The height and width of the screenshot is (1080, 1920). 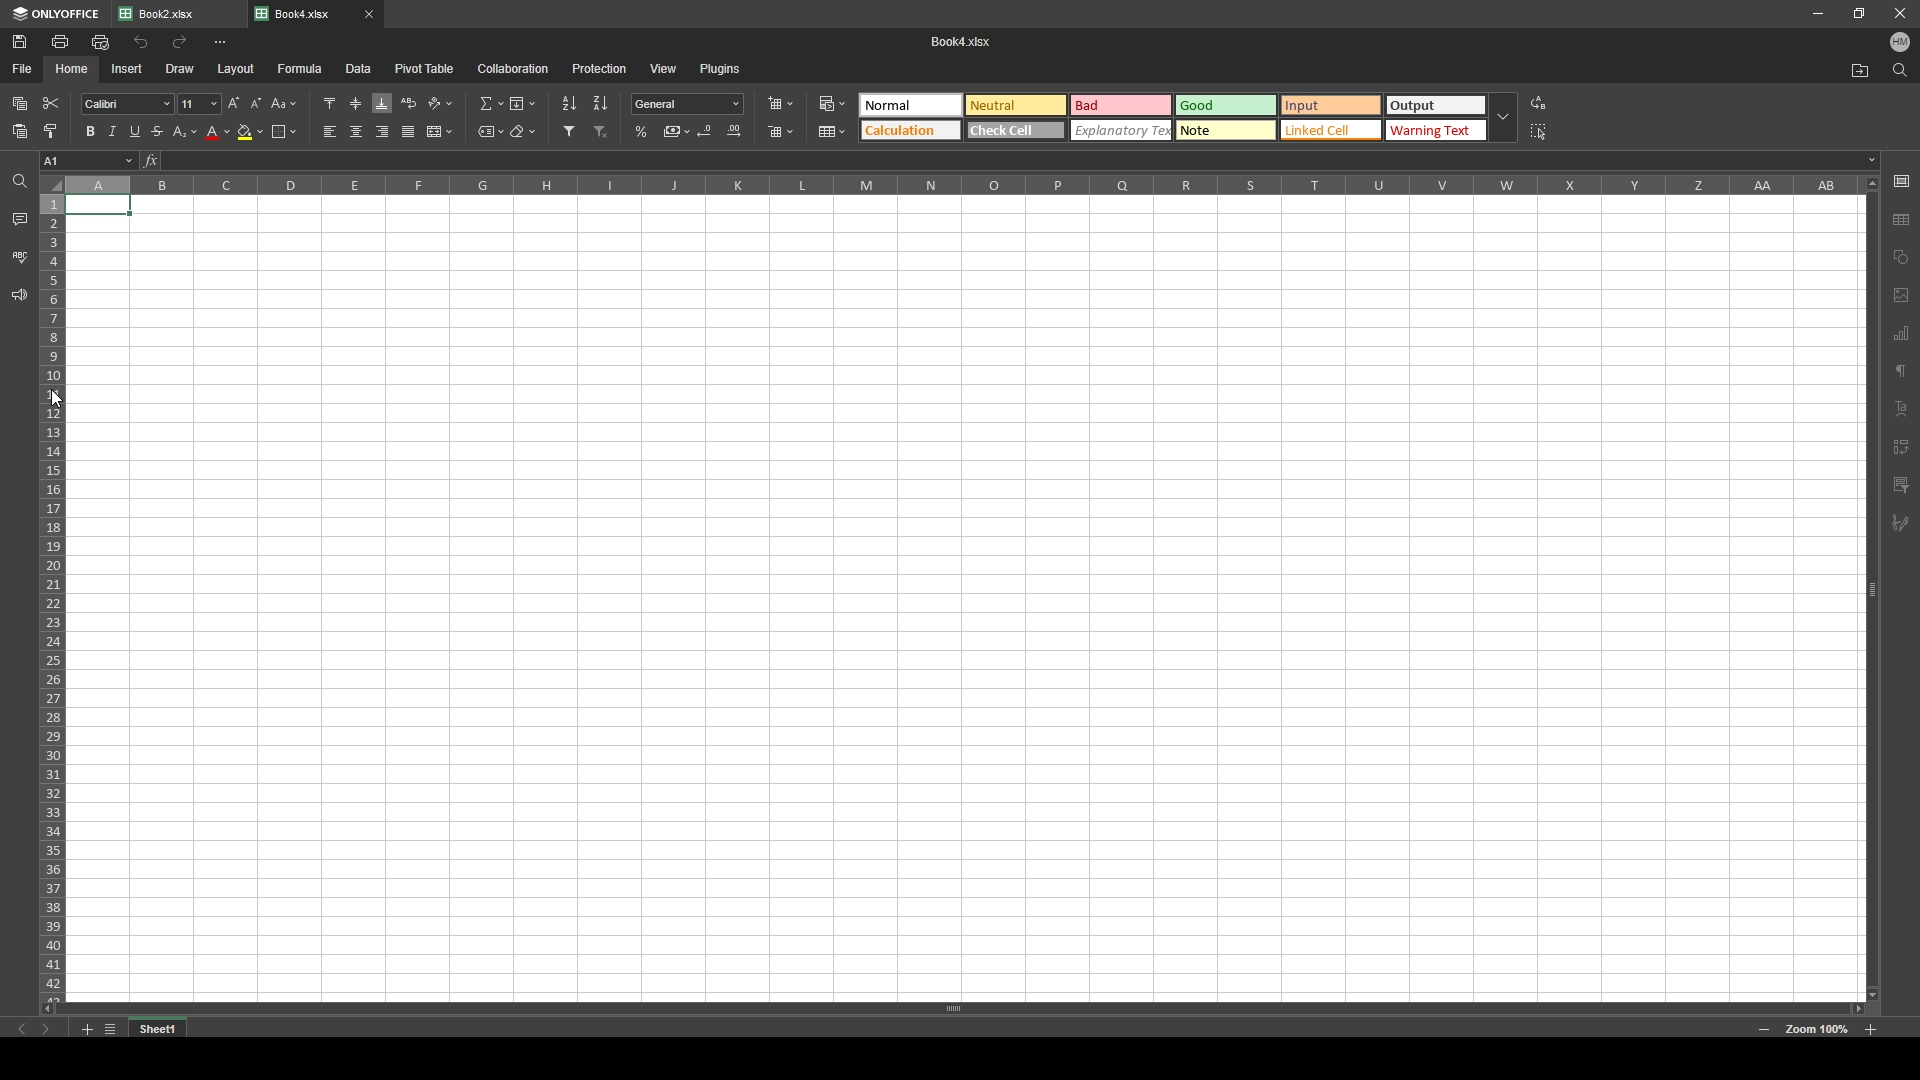 What do you see at coordinates (1902, 408) in the screenshot?
I see `text align` at bounding box center [1902, 408].